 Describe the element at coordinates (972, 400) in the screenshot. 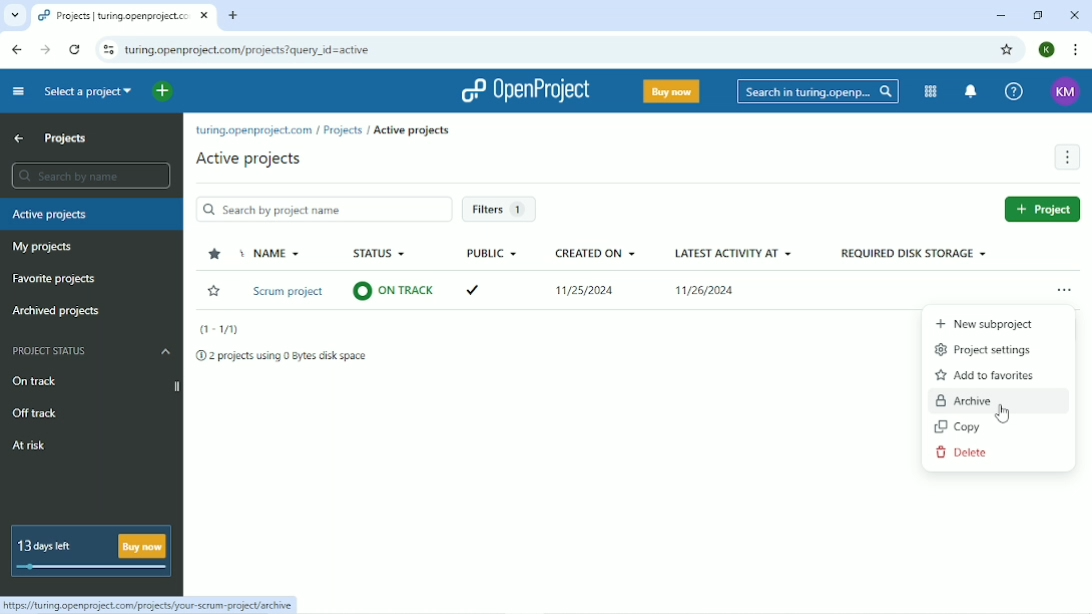

I see `Archive` at that location.